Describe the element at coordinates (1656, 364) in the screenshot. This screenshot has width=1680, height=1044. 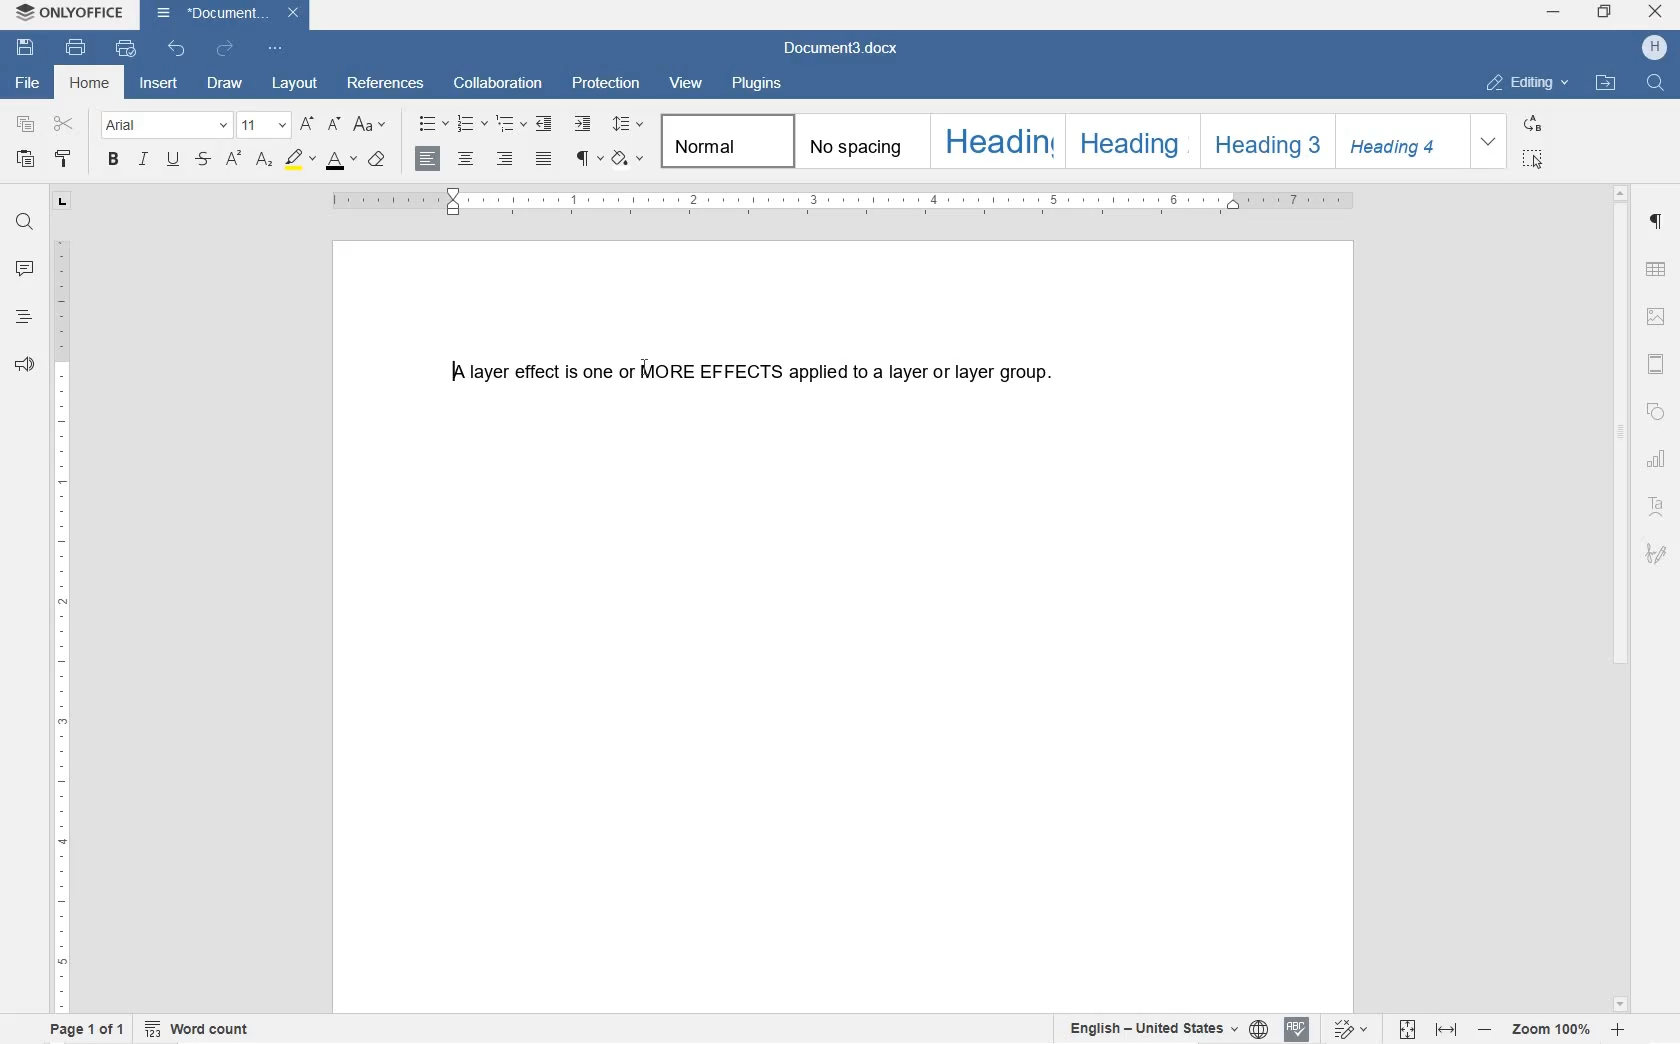
I see `HEADERS & FOOTERS` at that location.